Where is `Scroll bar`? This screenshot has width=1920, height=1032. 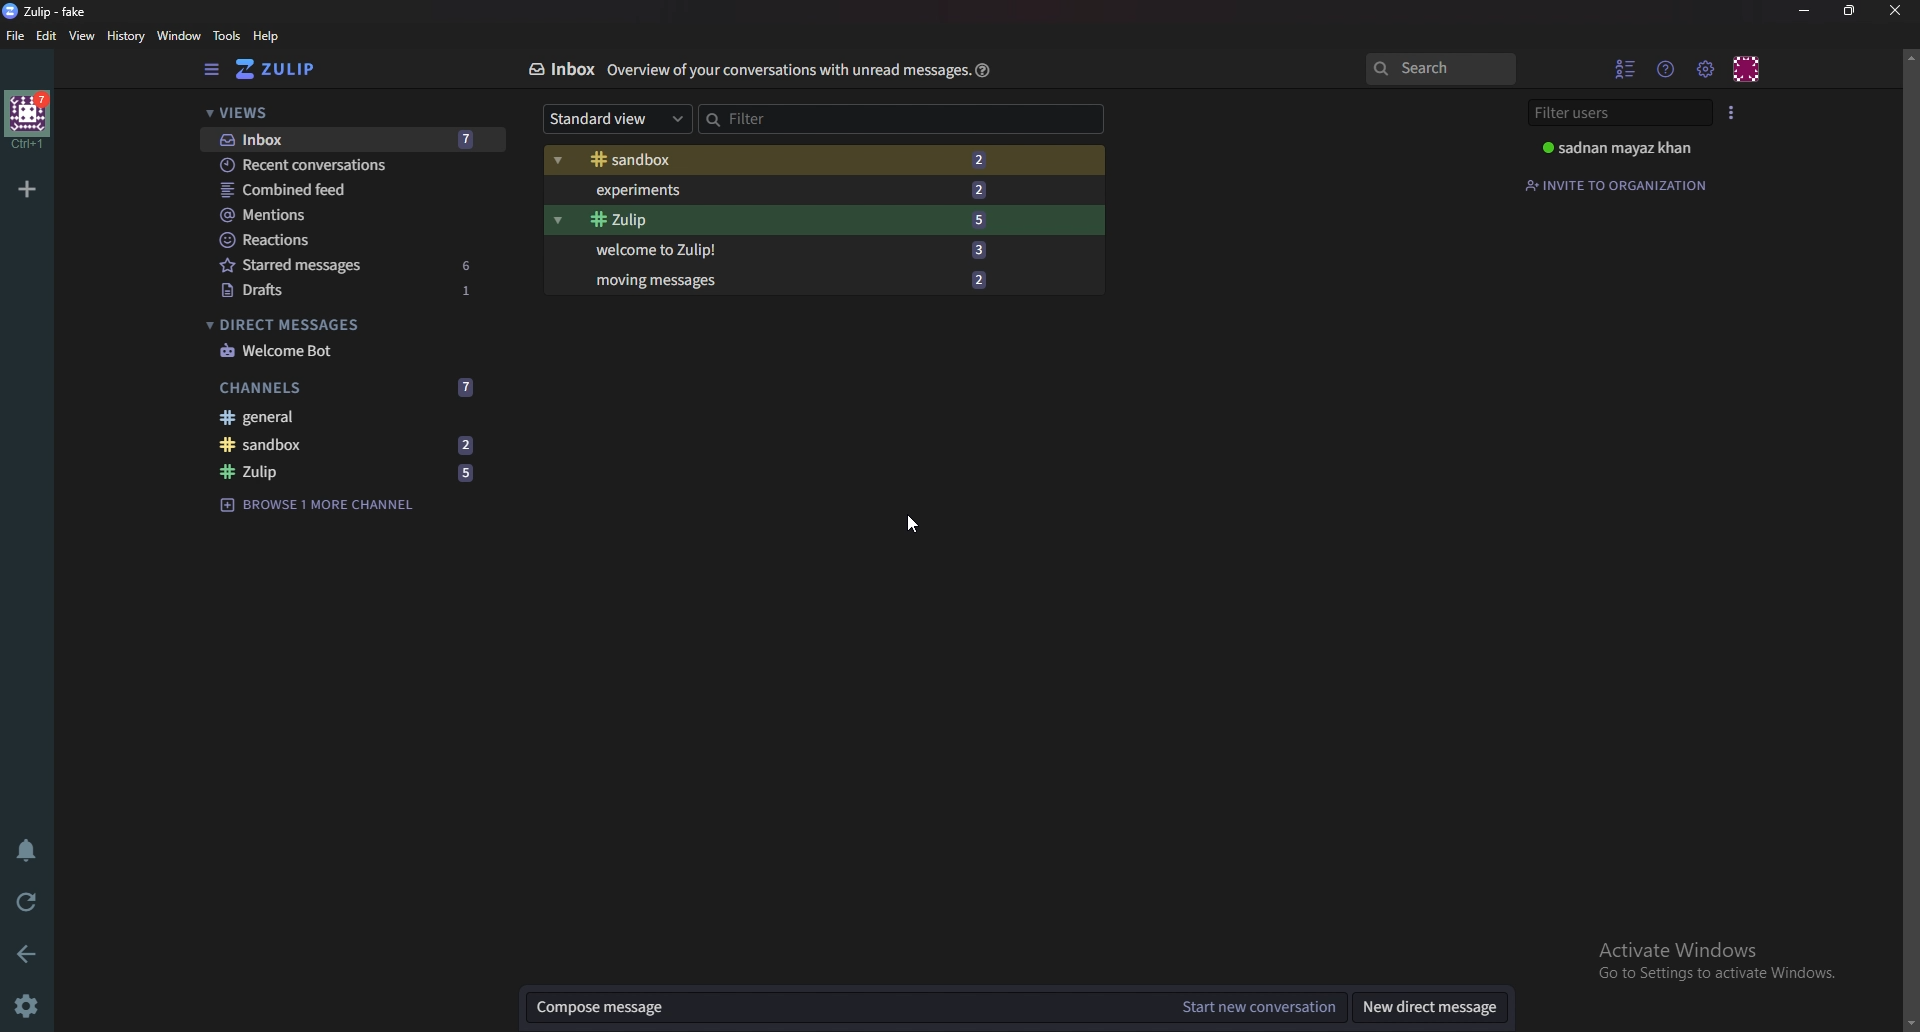 Scroll bar is located at coordinates (1910, 536).